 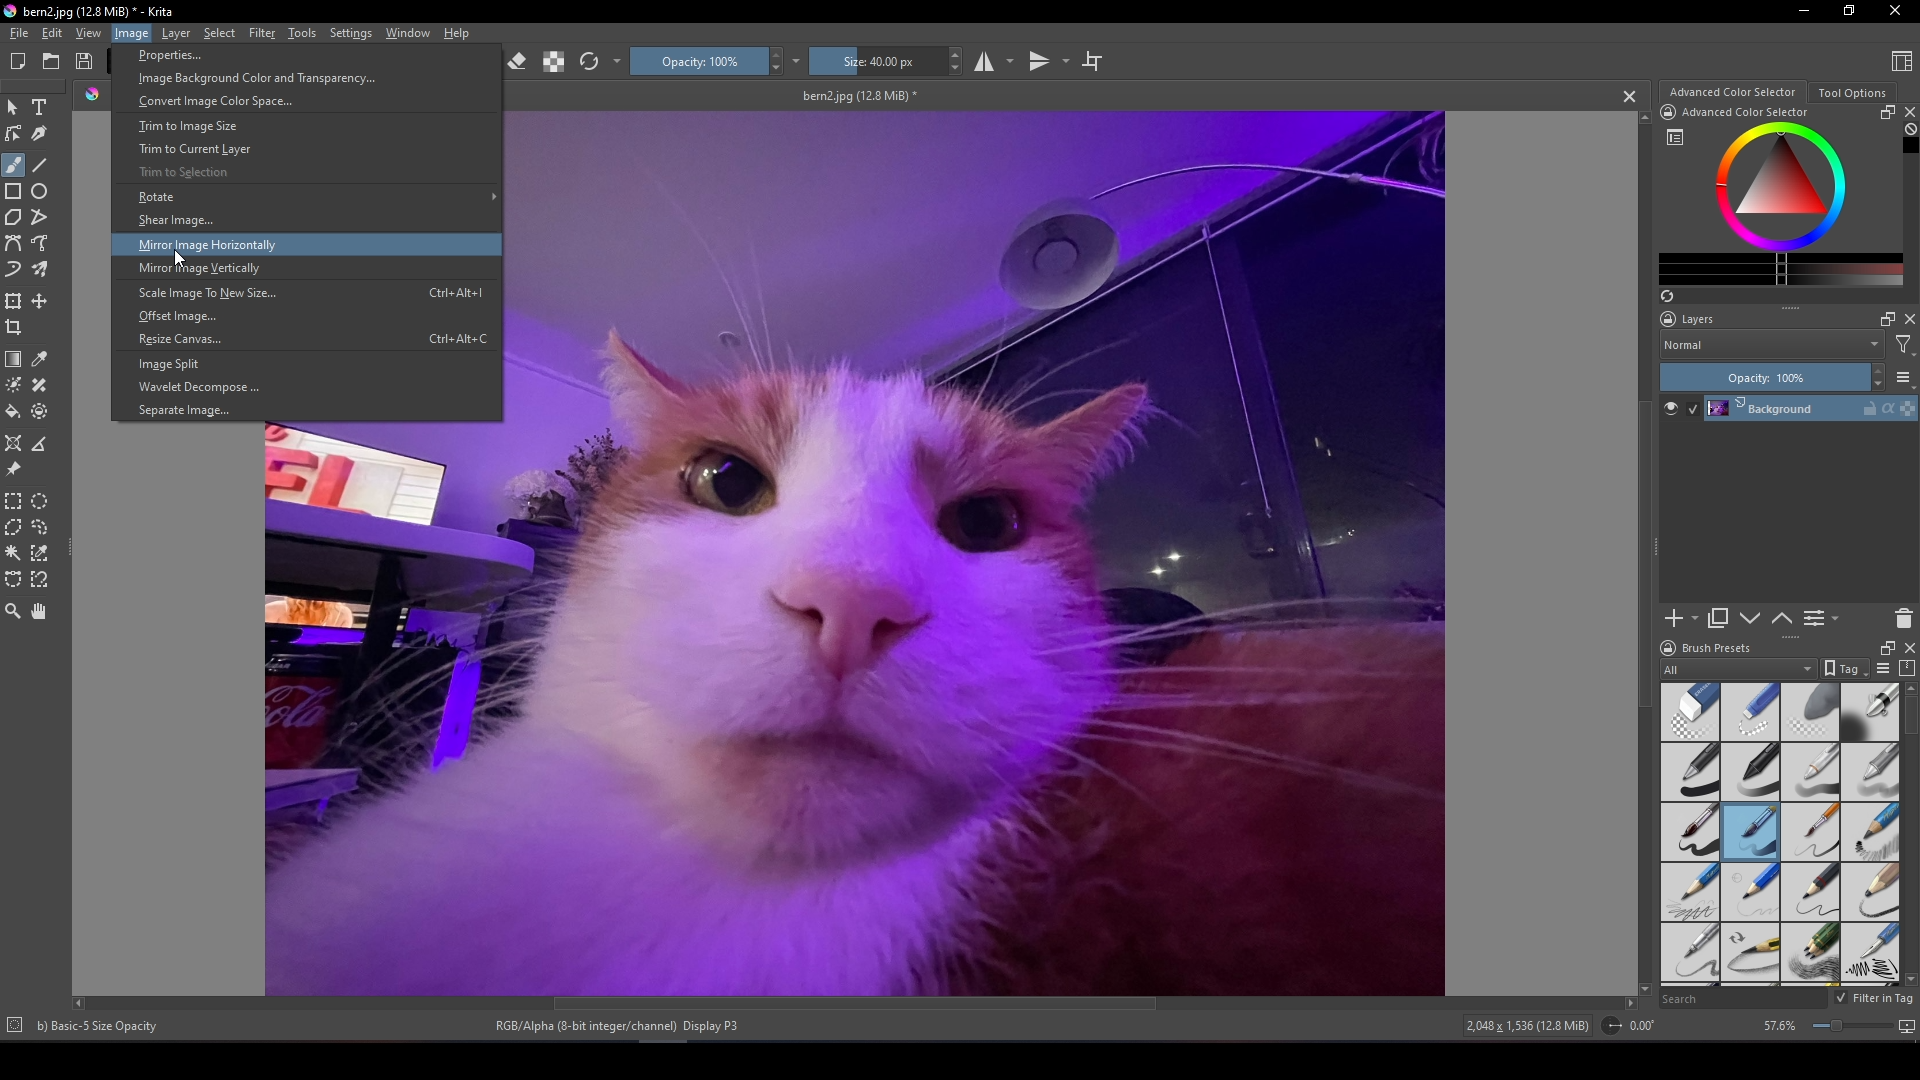 I want to click on Draw a gradient, so click(x=15, y=359).